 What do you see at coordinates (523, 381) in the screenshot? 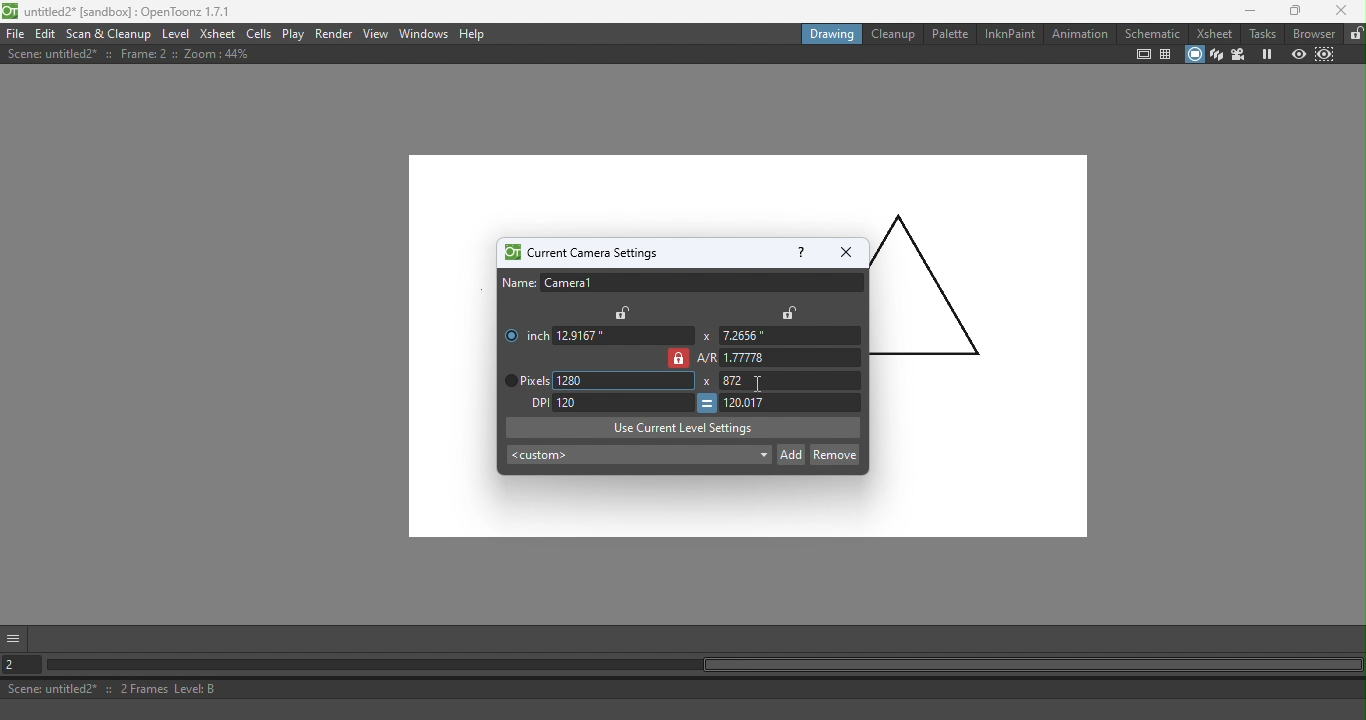
I see `Pixels` at bounding box center [523, 381].